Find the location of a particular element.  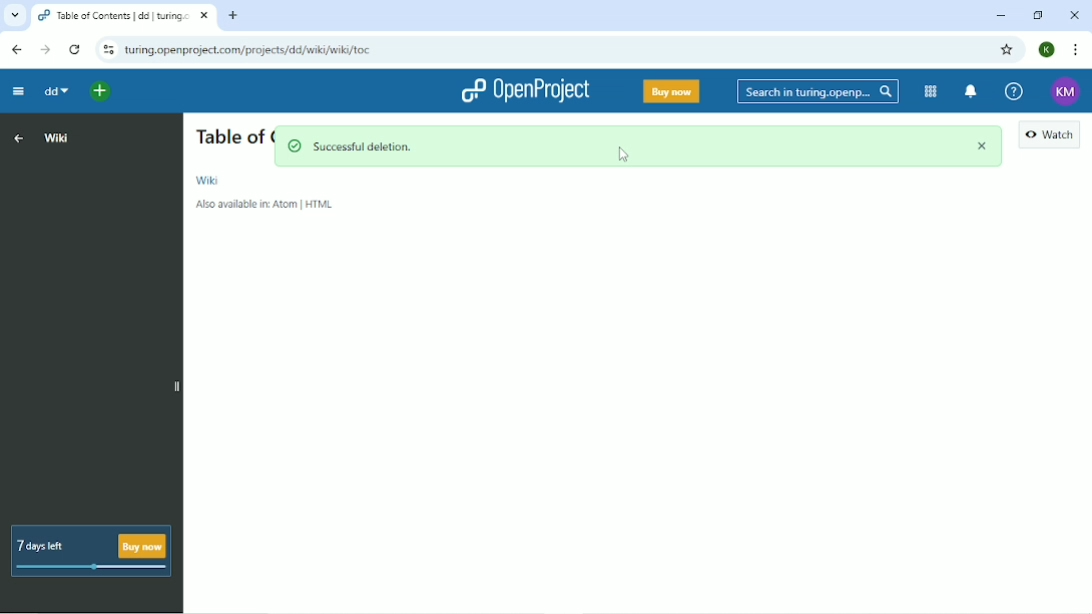

7 days left is located at coordinates (46, 538).